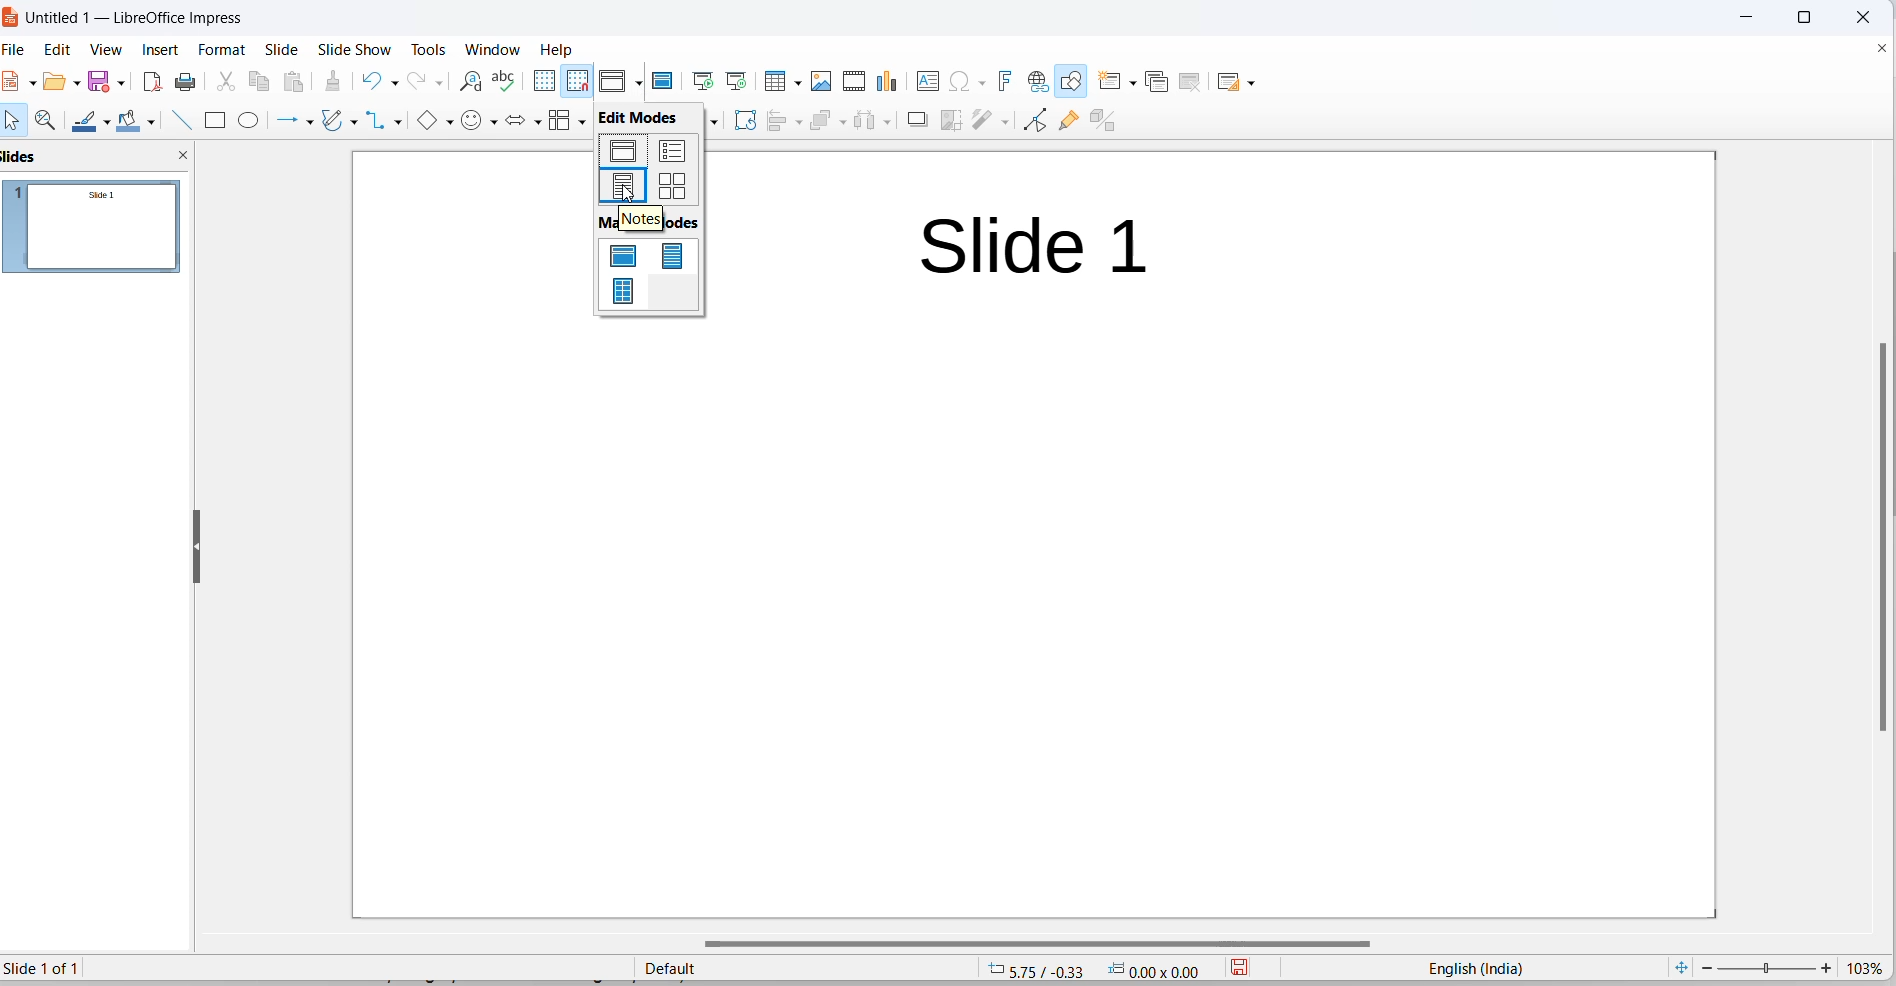 The image size is (1896, 986). Describe the element at coordinates (674, 149) in the screenshot. I see `outline` at that location.